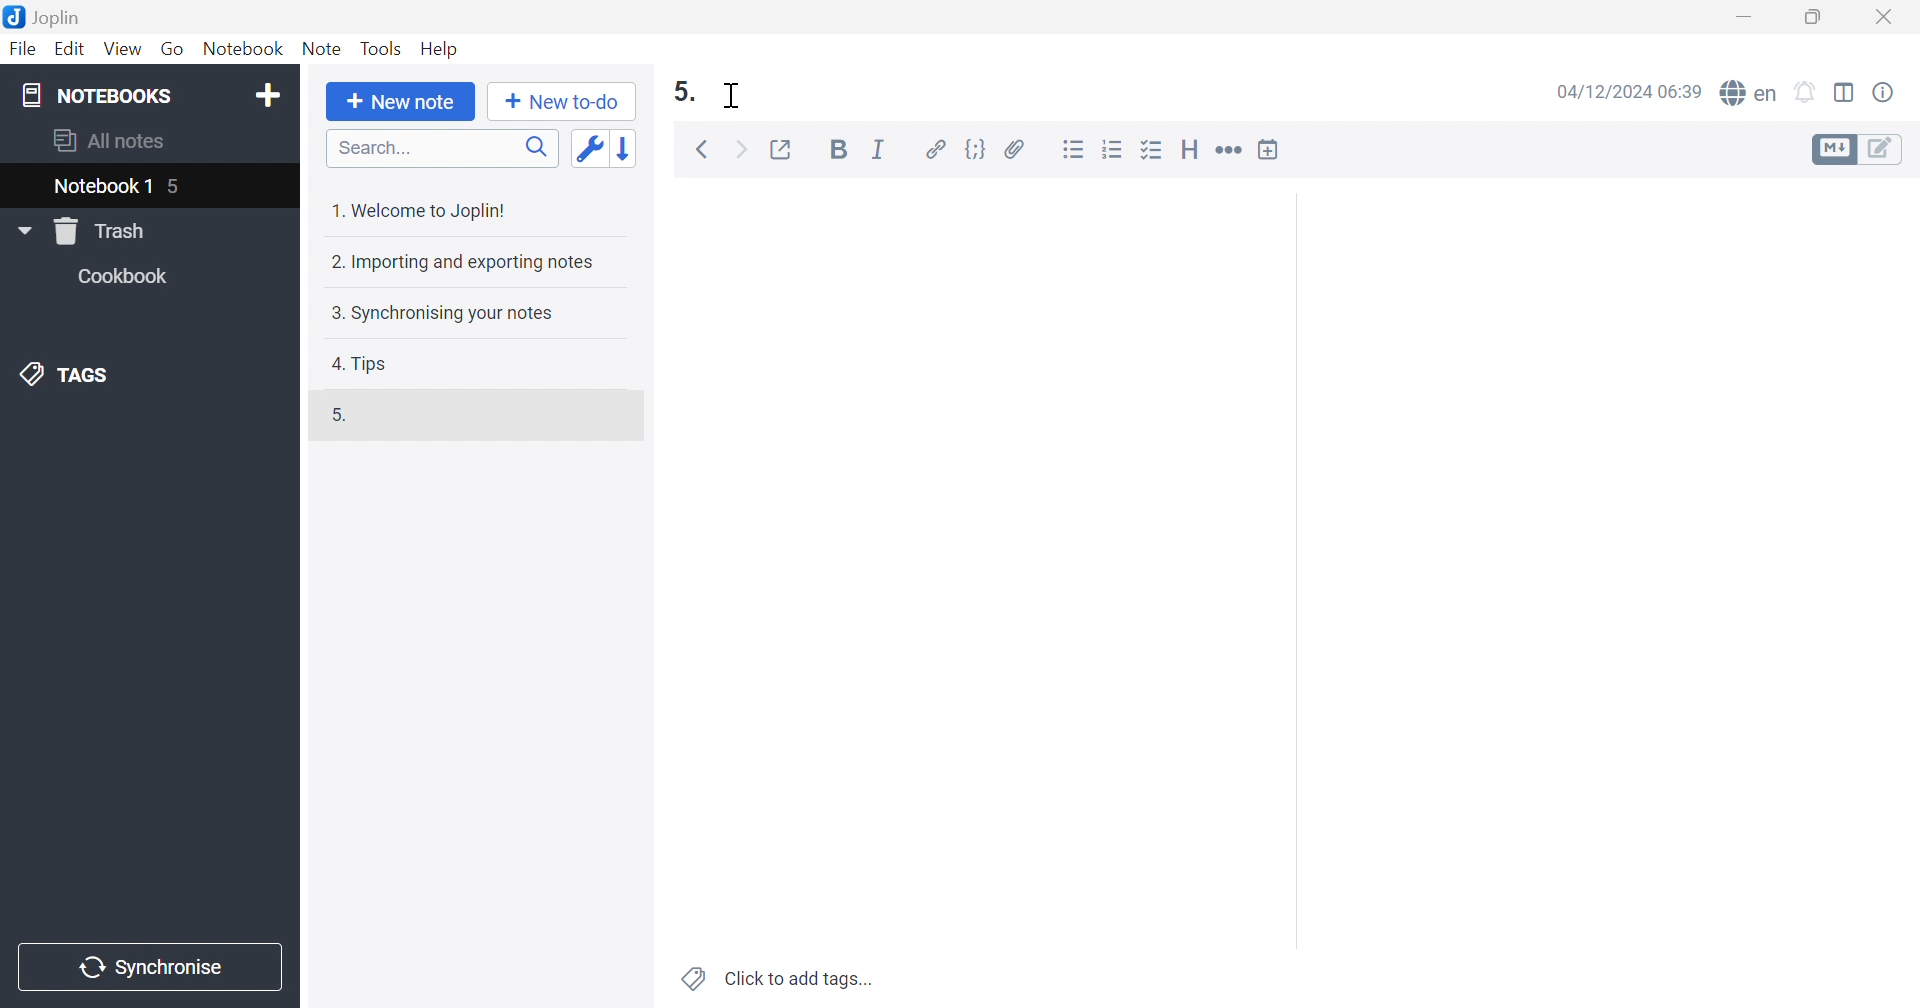  I want to click on Cookbook, so click(129, 276).